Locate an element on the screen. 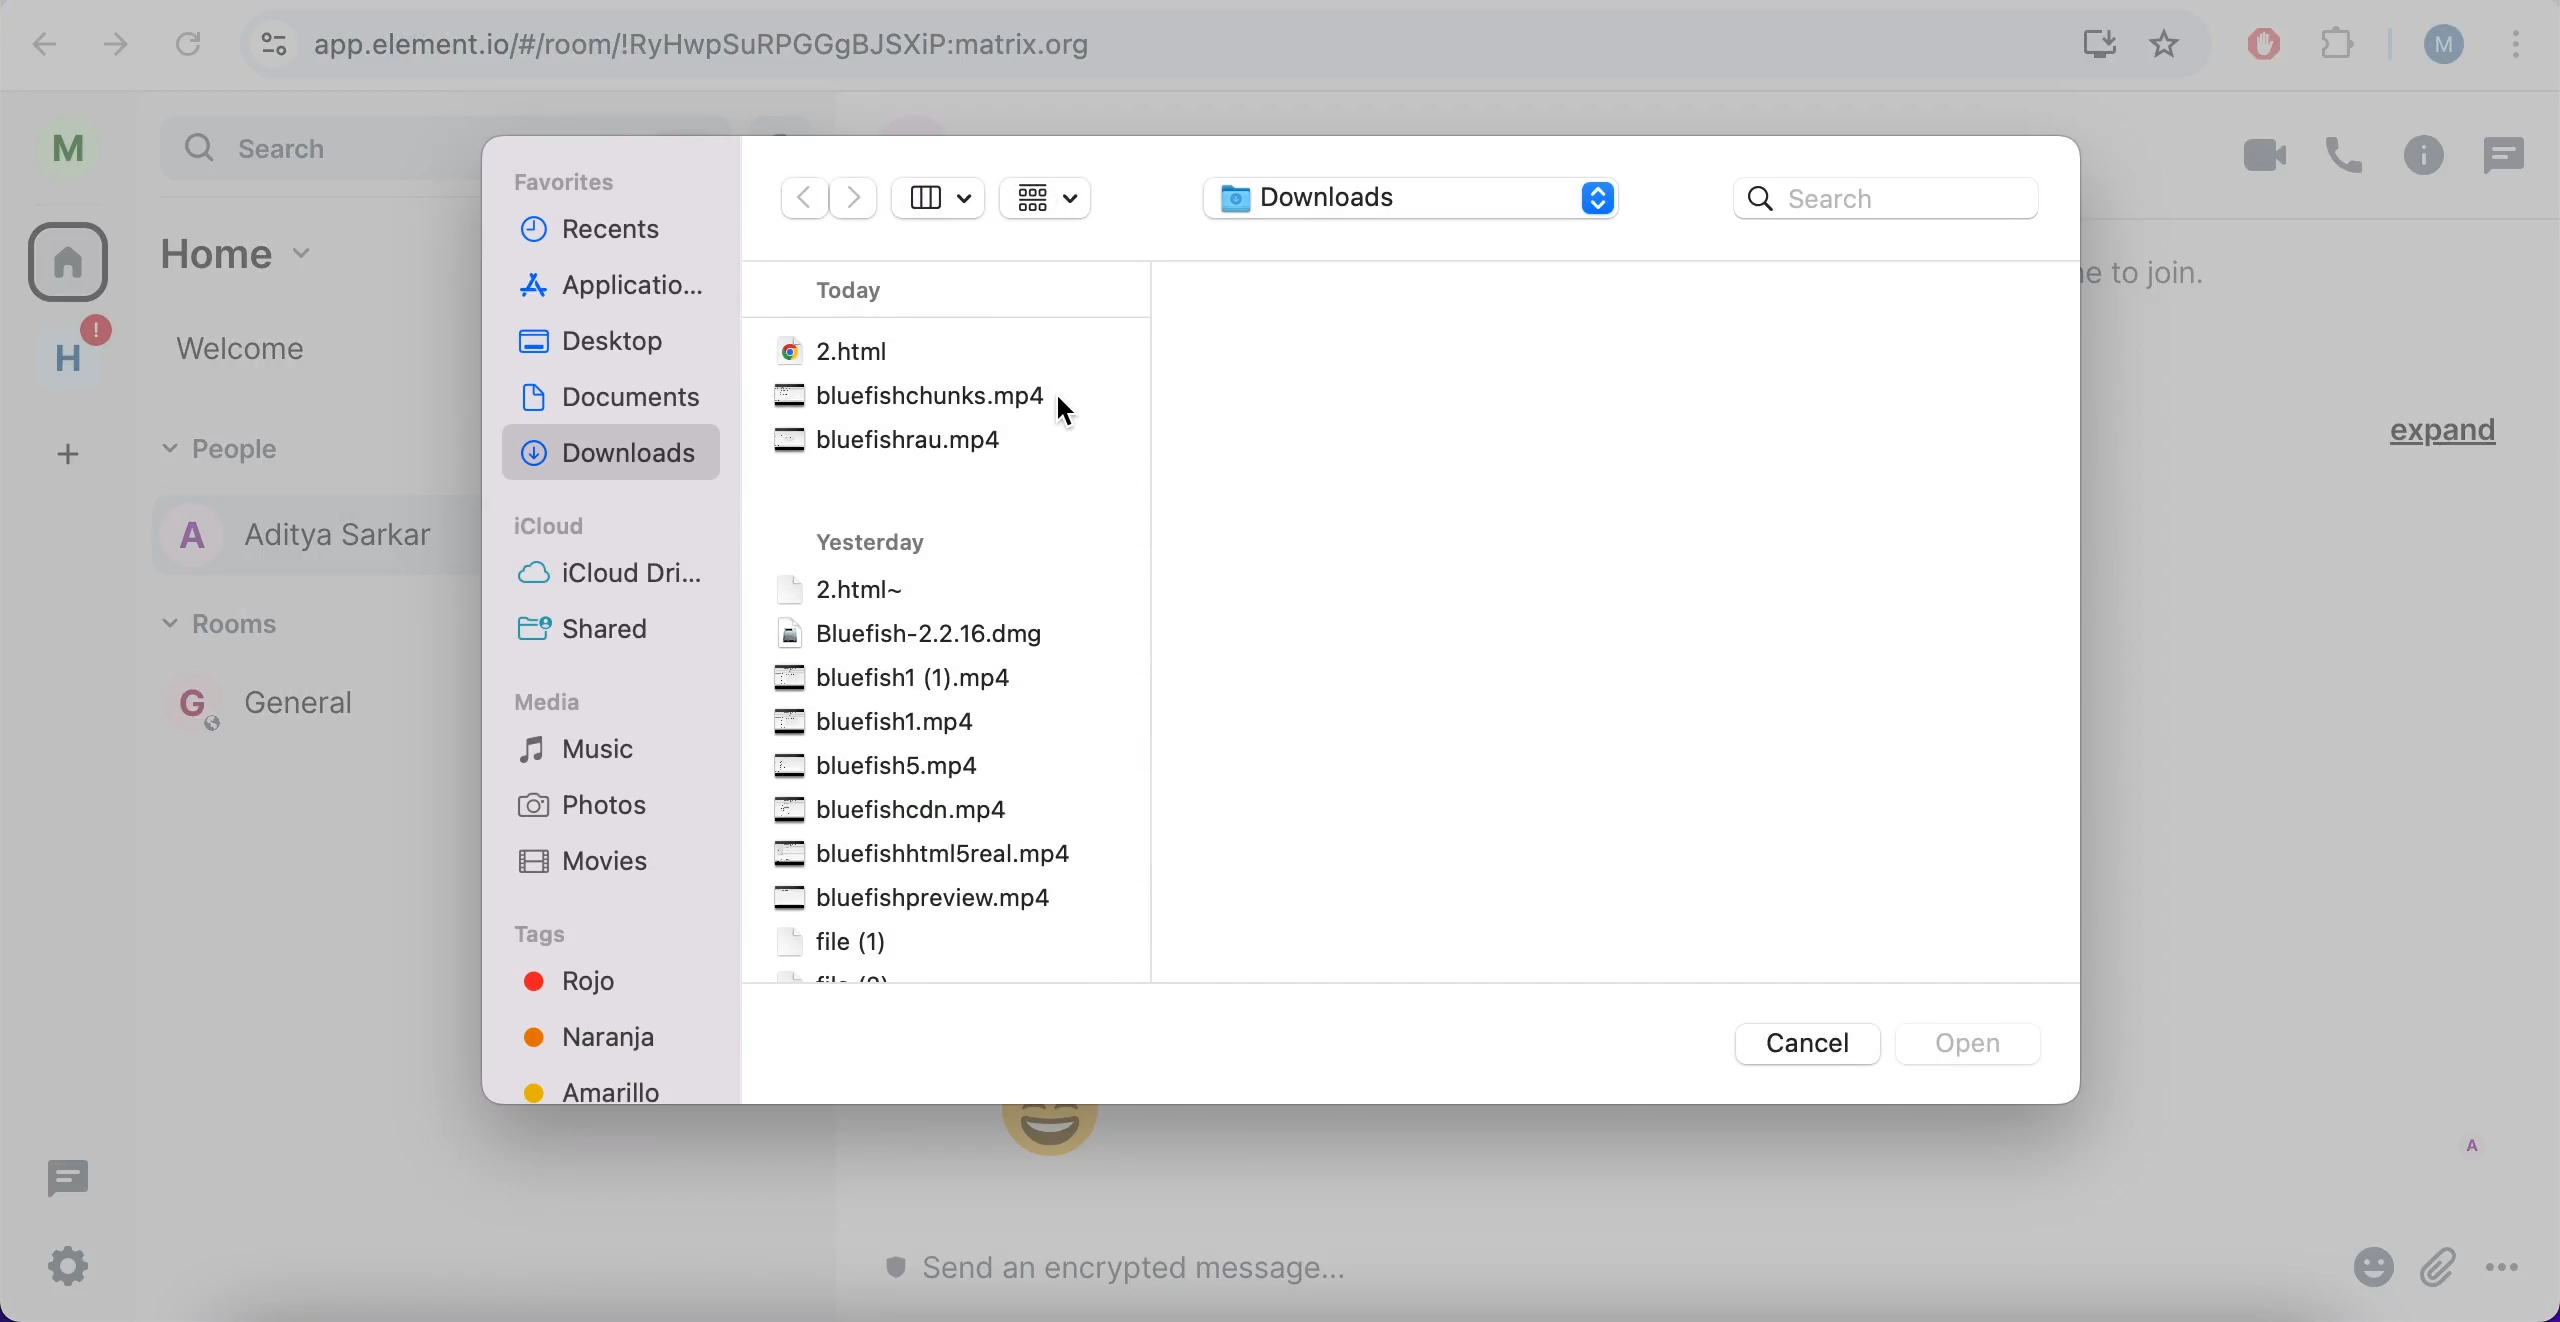 Image resolution: width=2560 pixels, height=1322 pixels. documents is located at coordinates (624, 392).